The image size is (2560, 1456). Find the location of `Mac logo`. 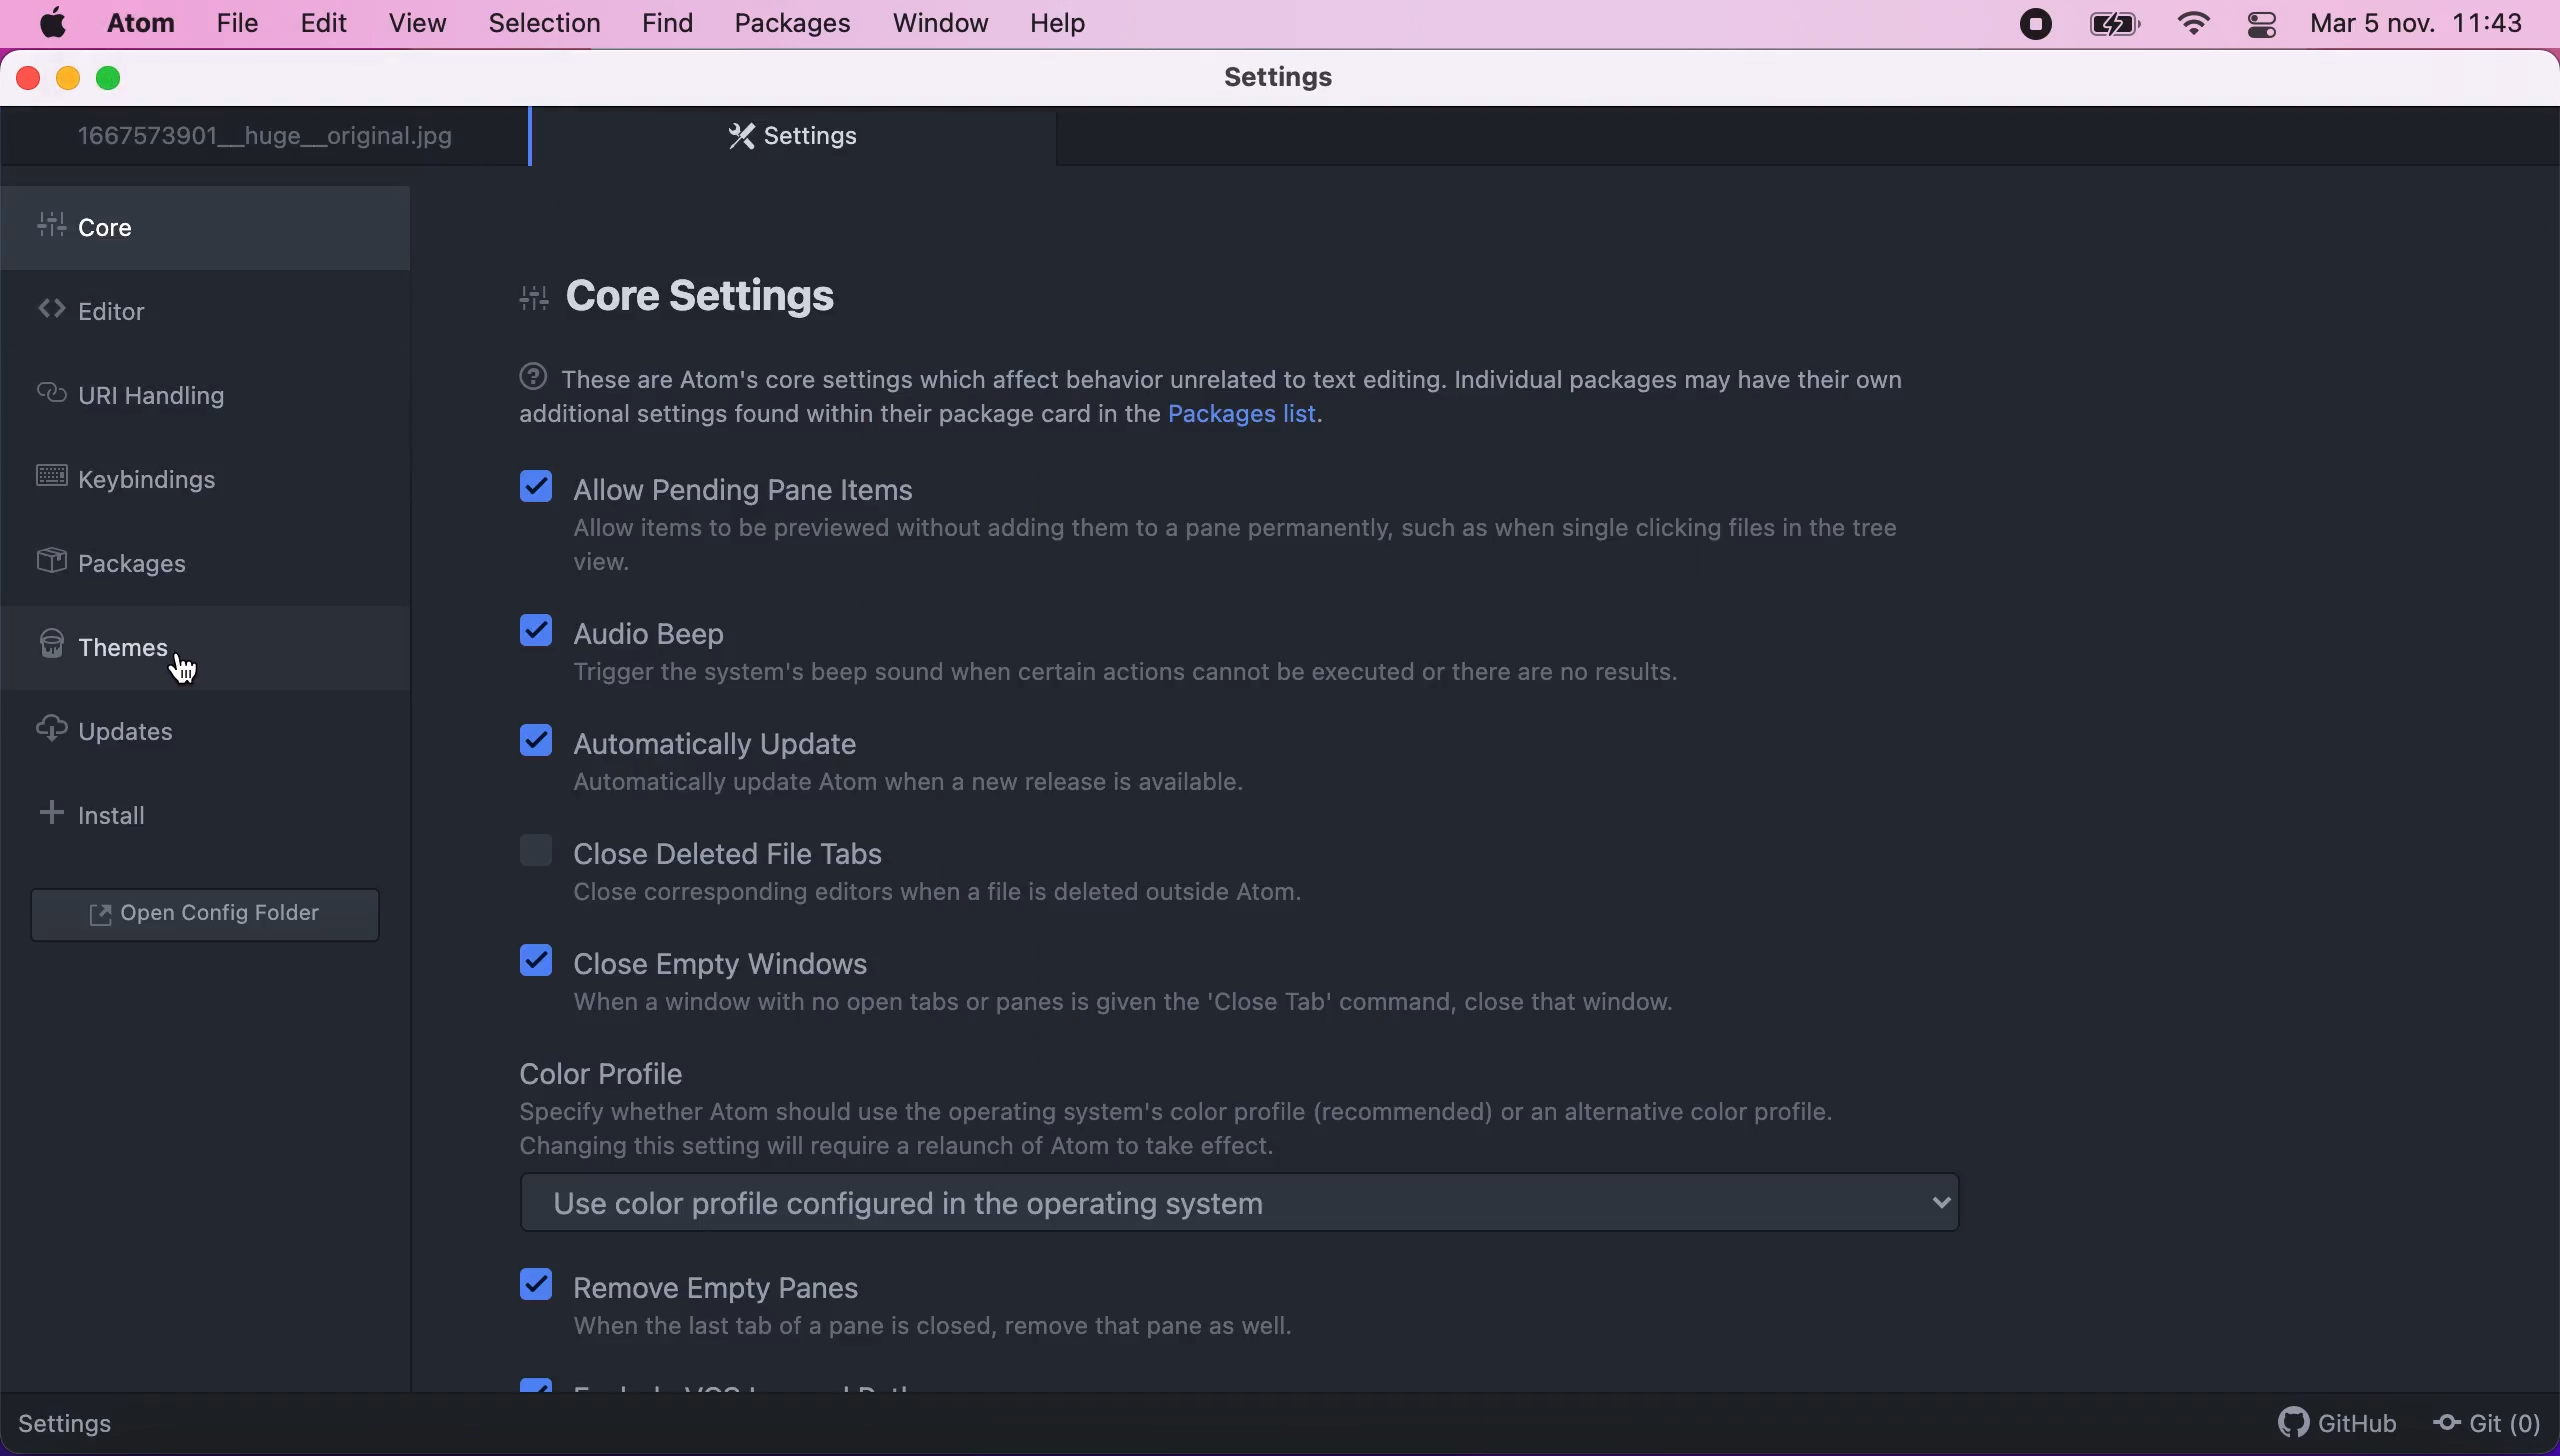

Mac logo is located at coordinates (55, 23).